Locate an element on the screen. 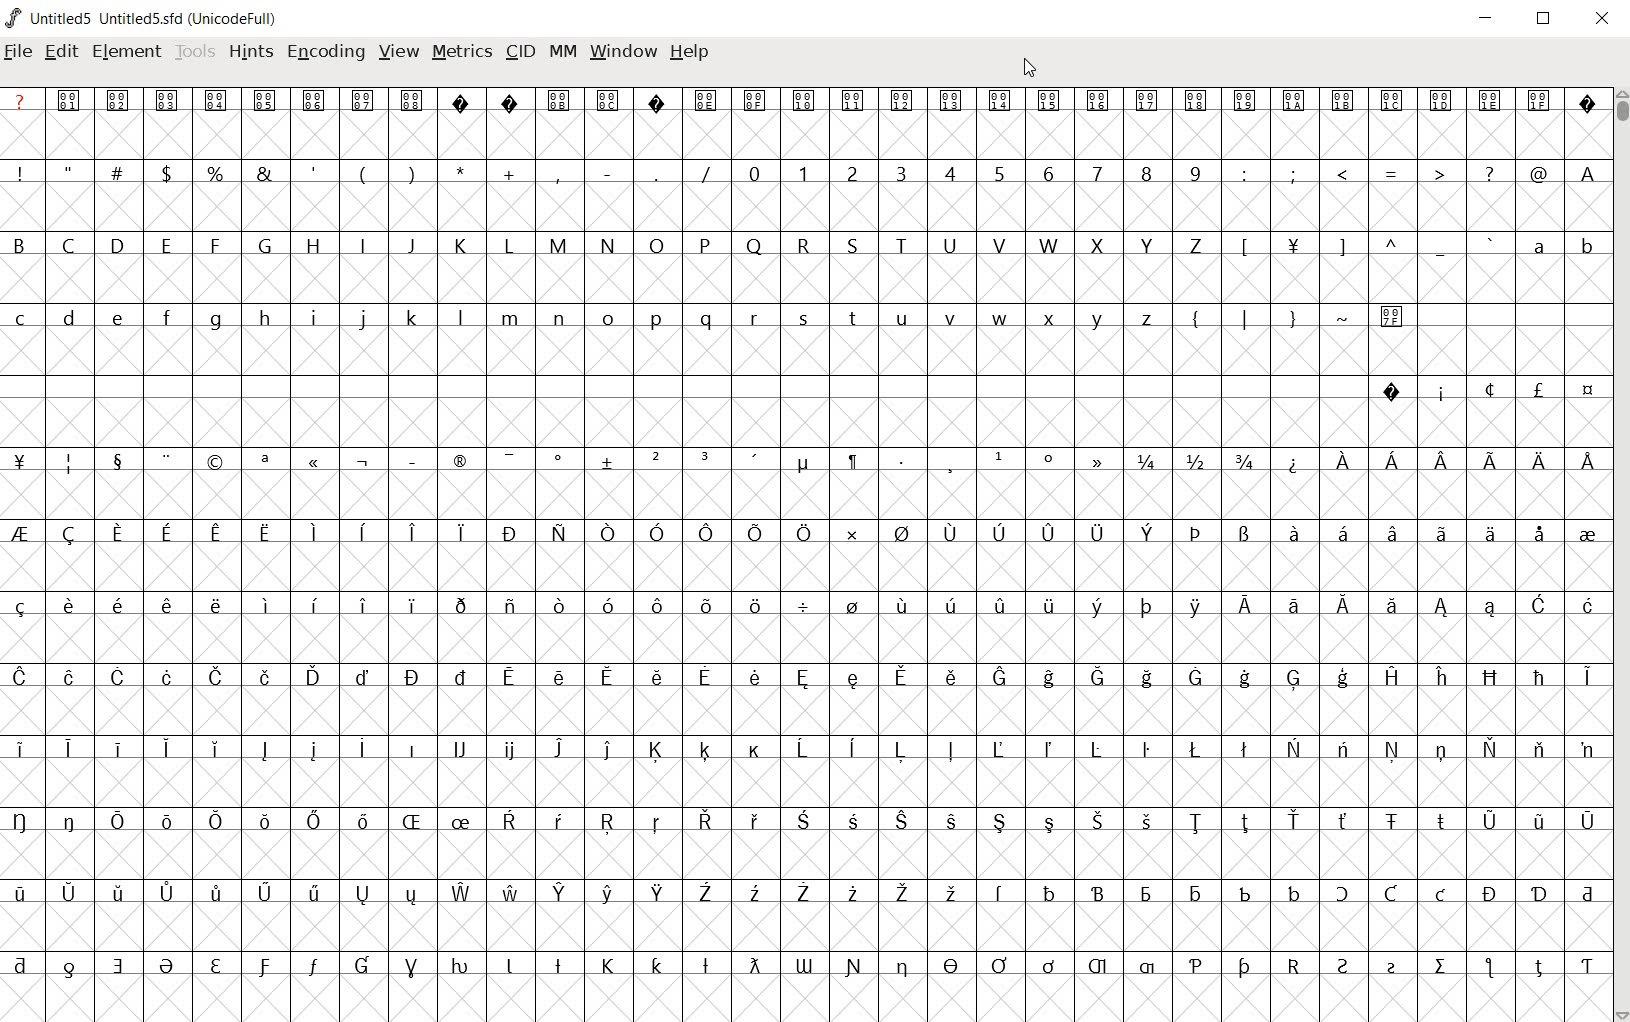  W is located at coordinates (1049, 242).